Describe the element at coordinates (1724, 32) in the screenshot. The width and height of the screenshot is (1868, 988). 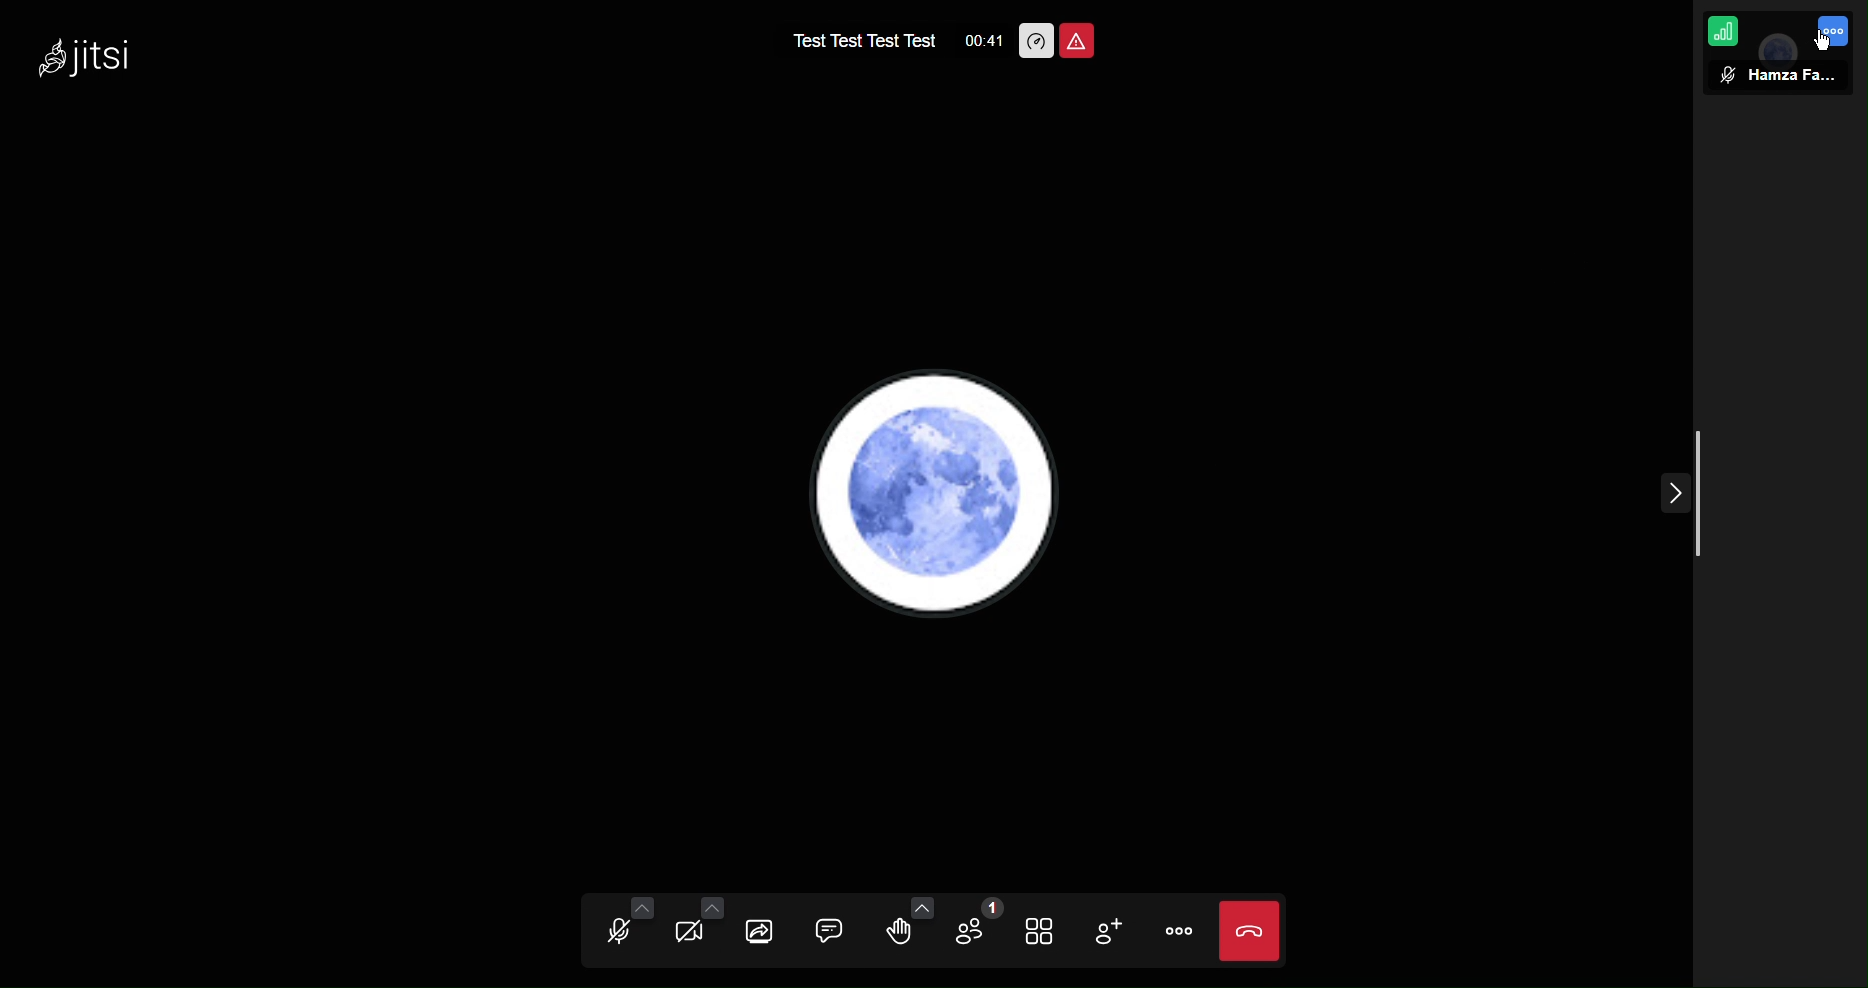
I see `Connection Bars` at that location.